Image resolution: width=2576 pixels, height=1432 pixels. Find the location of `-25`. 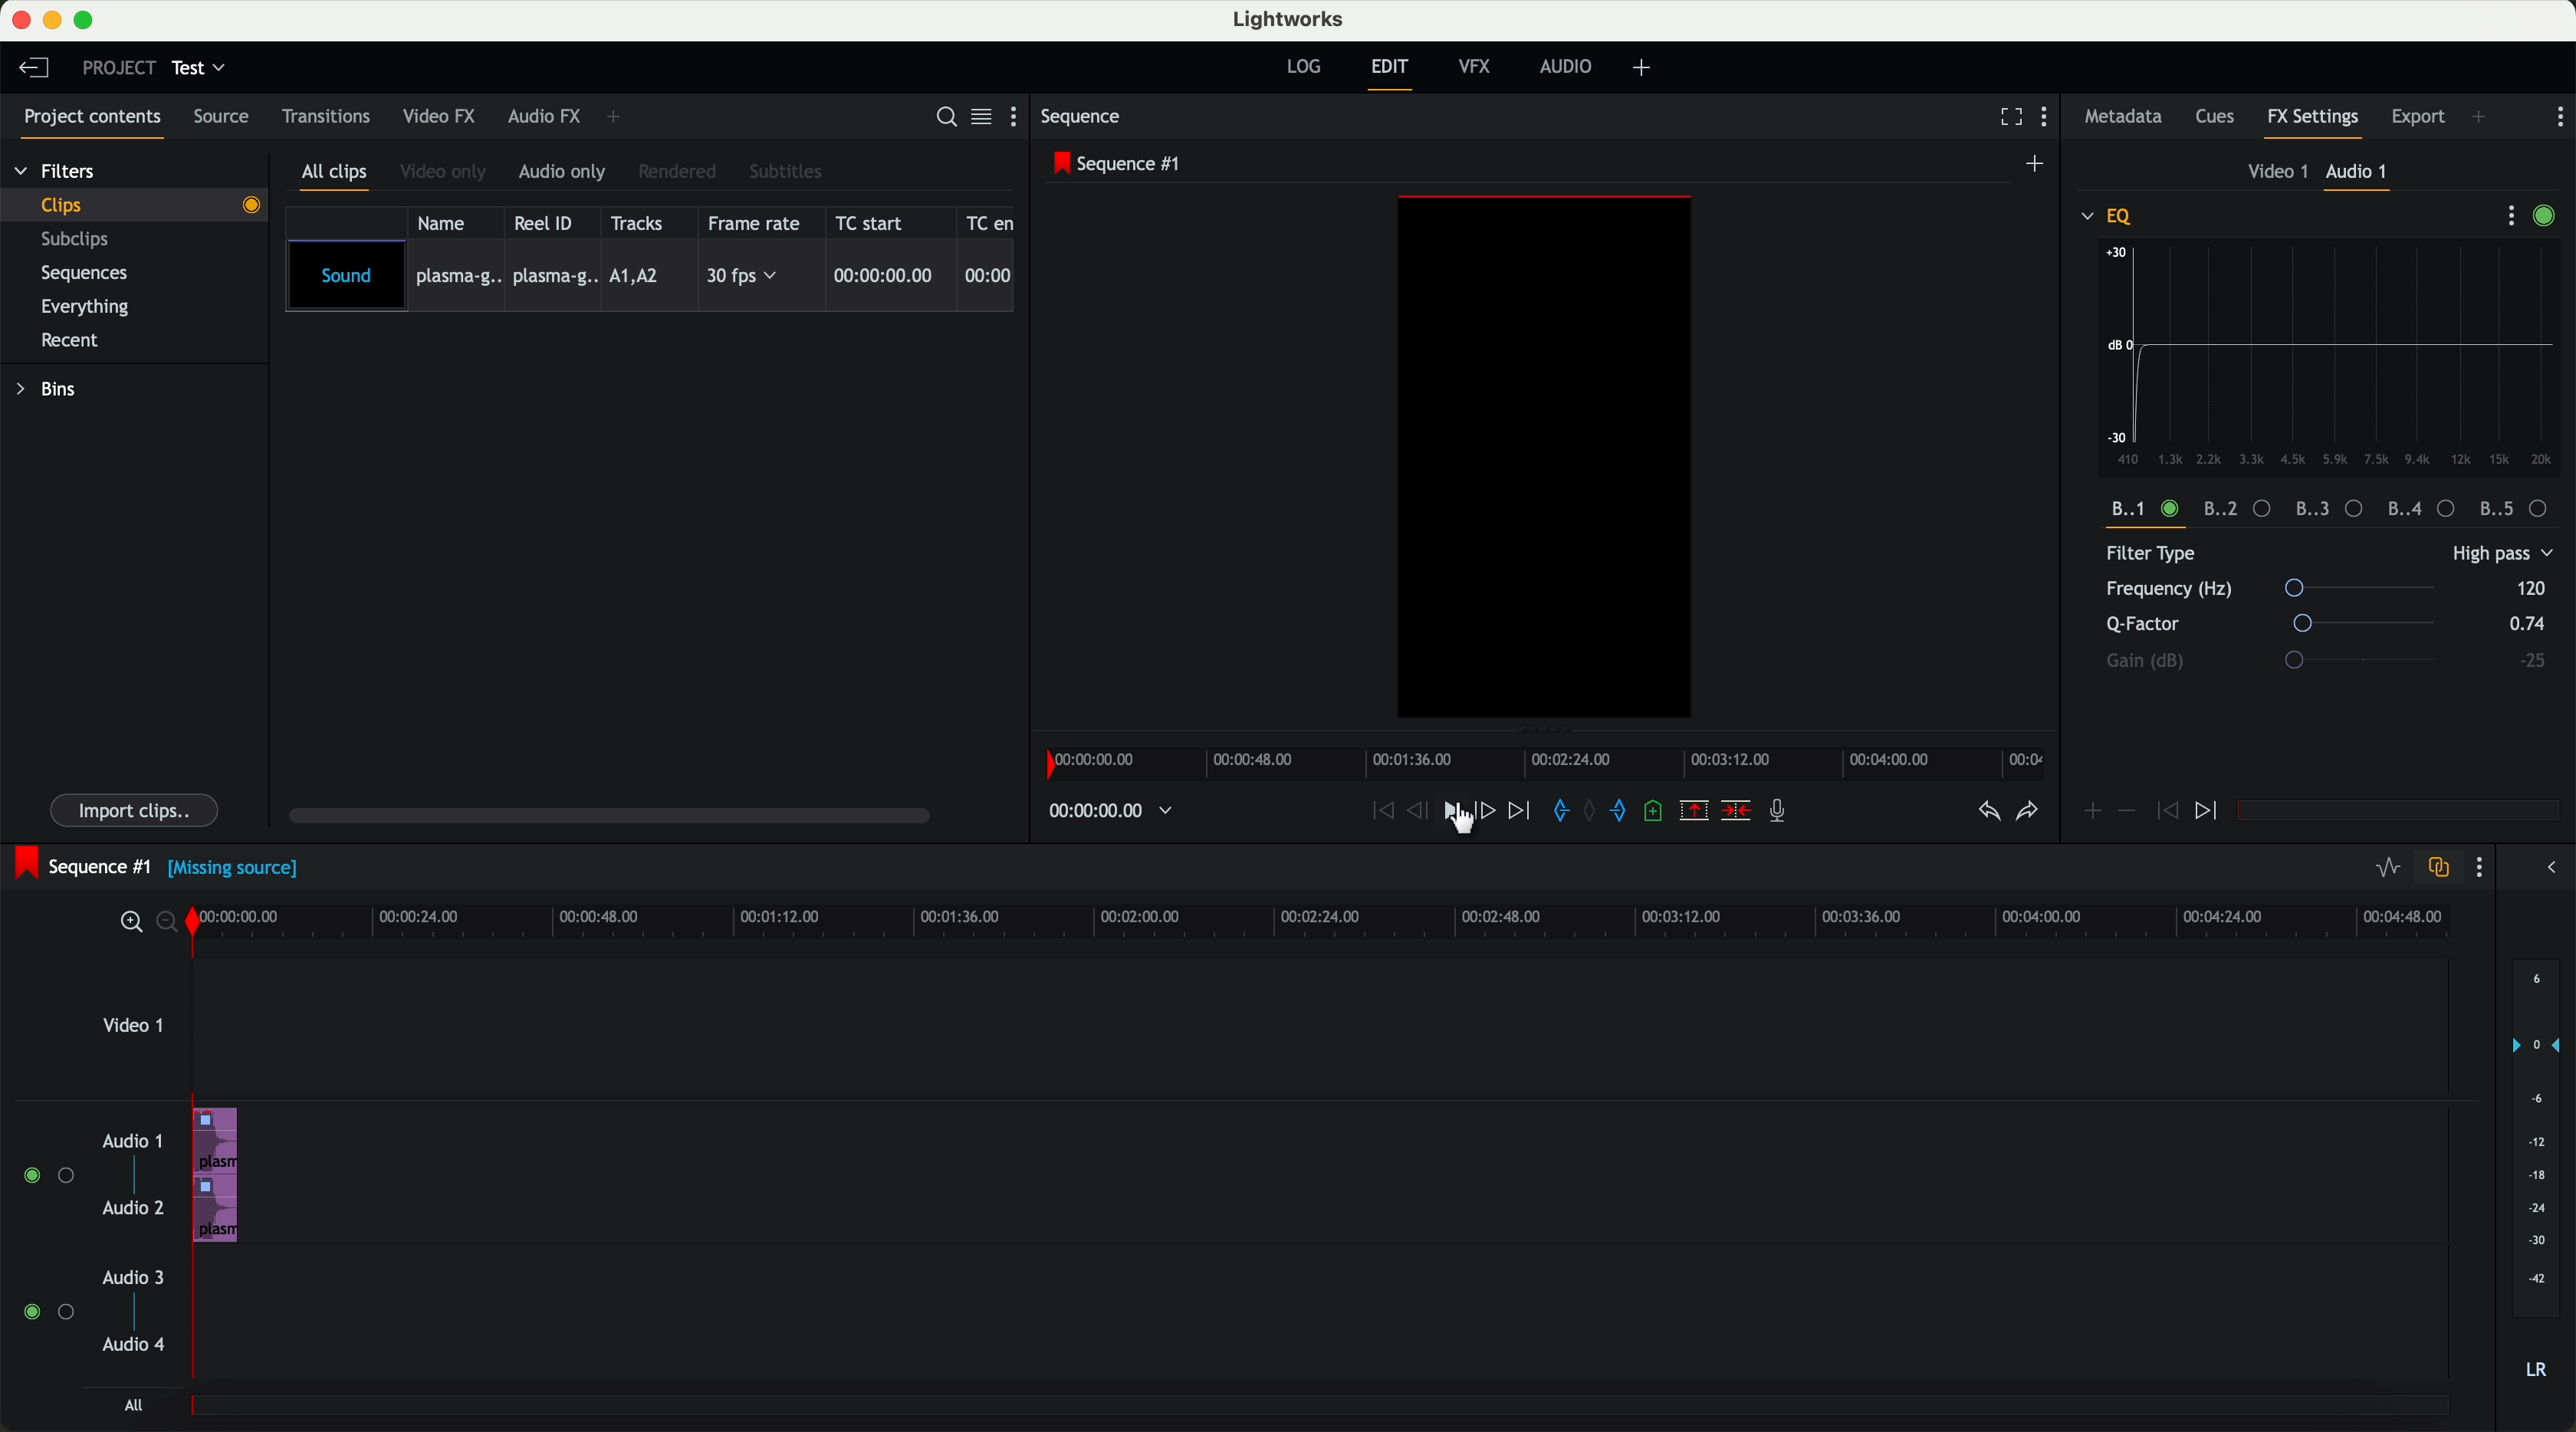

-25 is located at coordinates (2532, 661).